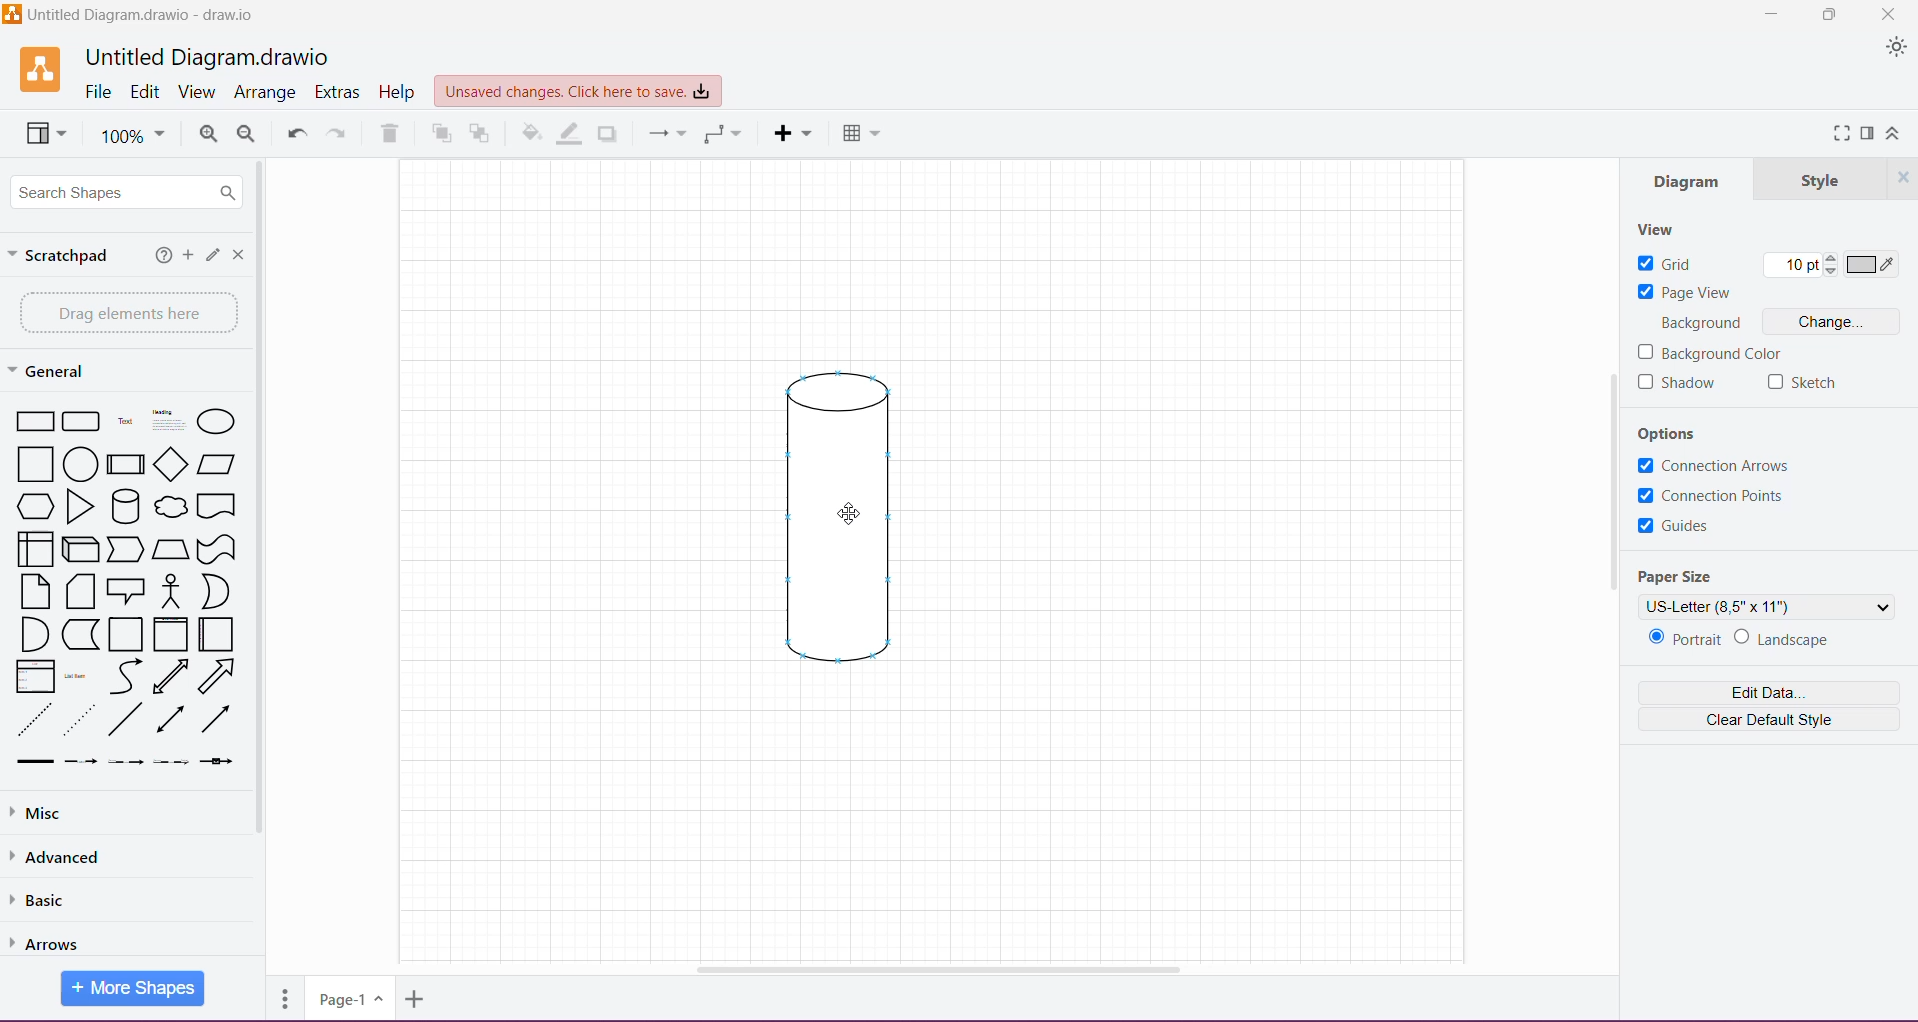 Image resolution: width=1918 pixels, height=1022 pixels. I want to click on Scratchpad, so click(64, 257).